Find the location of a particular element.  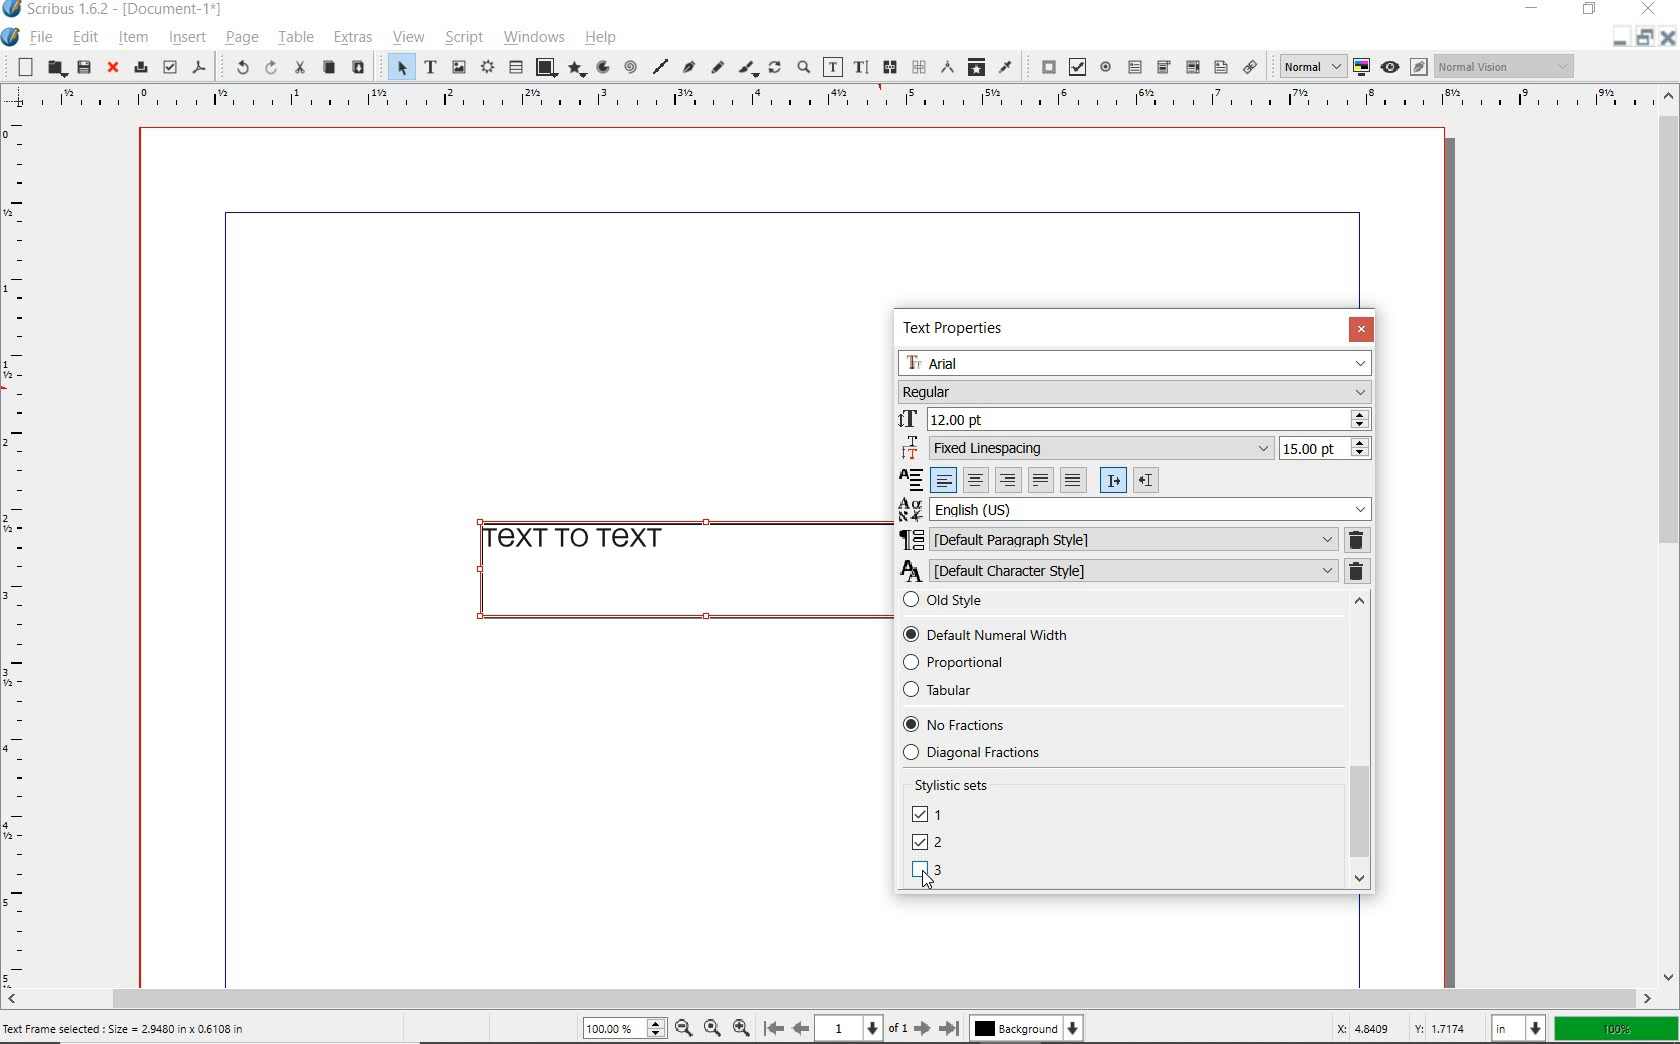

Zoom in is located at coordinates (741, 1026).